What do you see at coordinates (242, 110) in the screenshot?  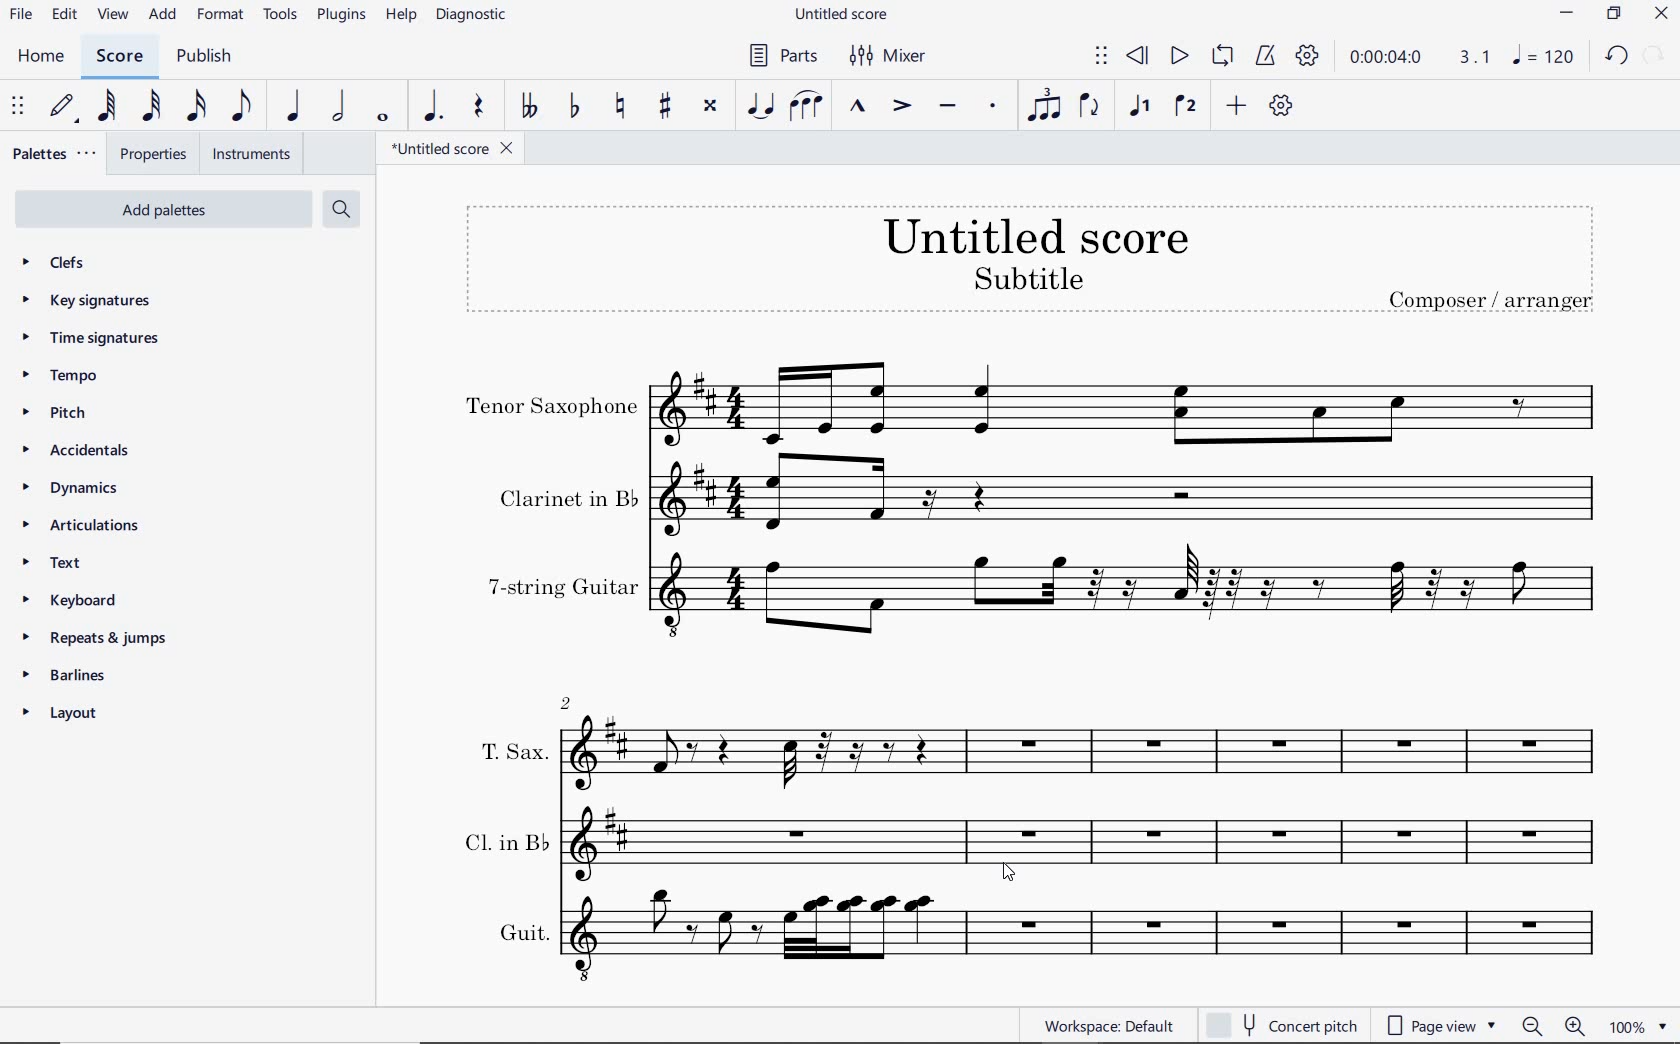 I see `EIGHTH NOTE` at bounding box center [242, 110].